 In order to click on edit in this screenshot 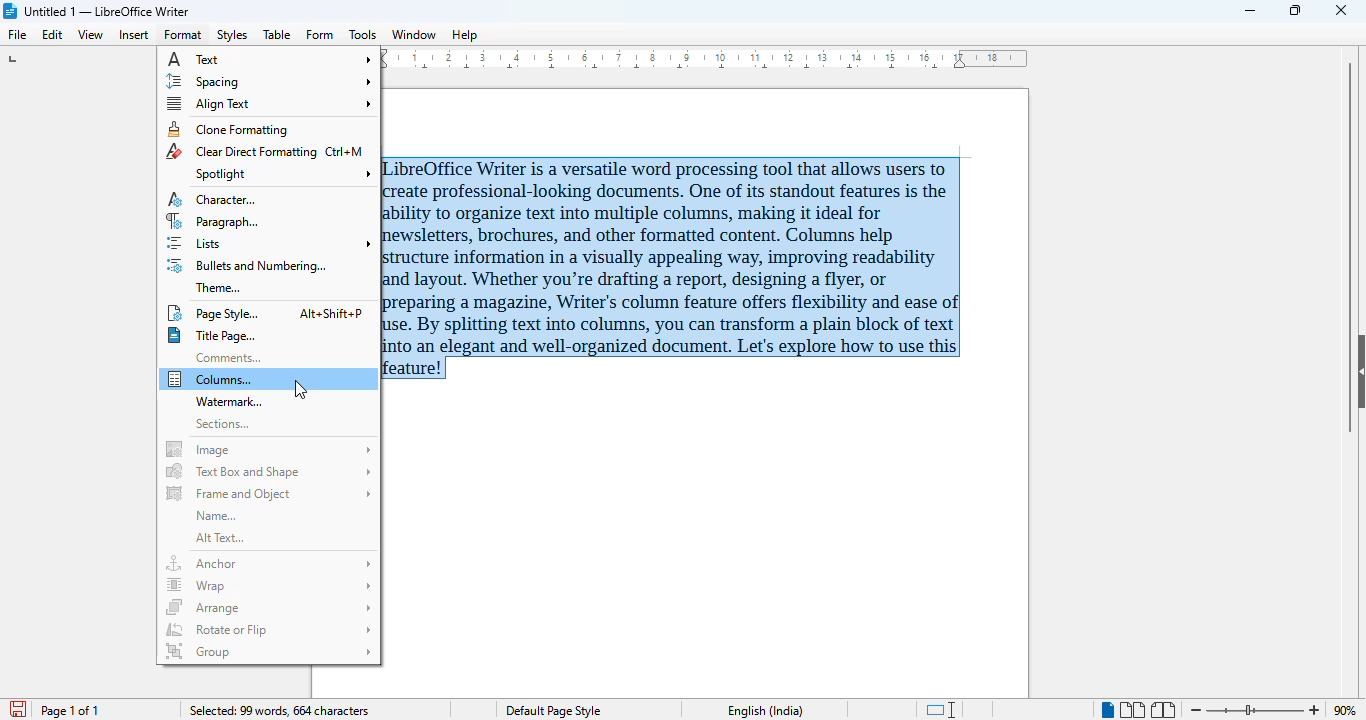, I will do `click(54, 35)`.